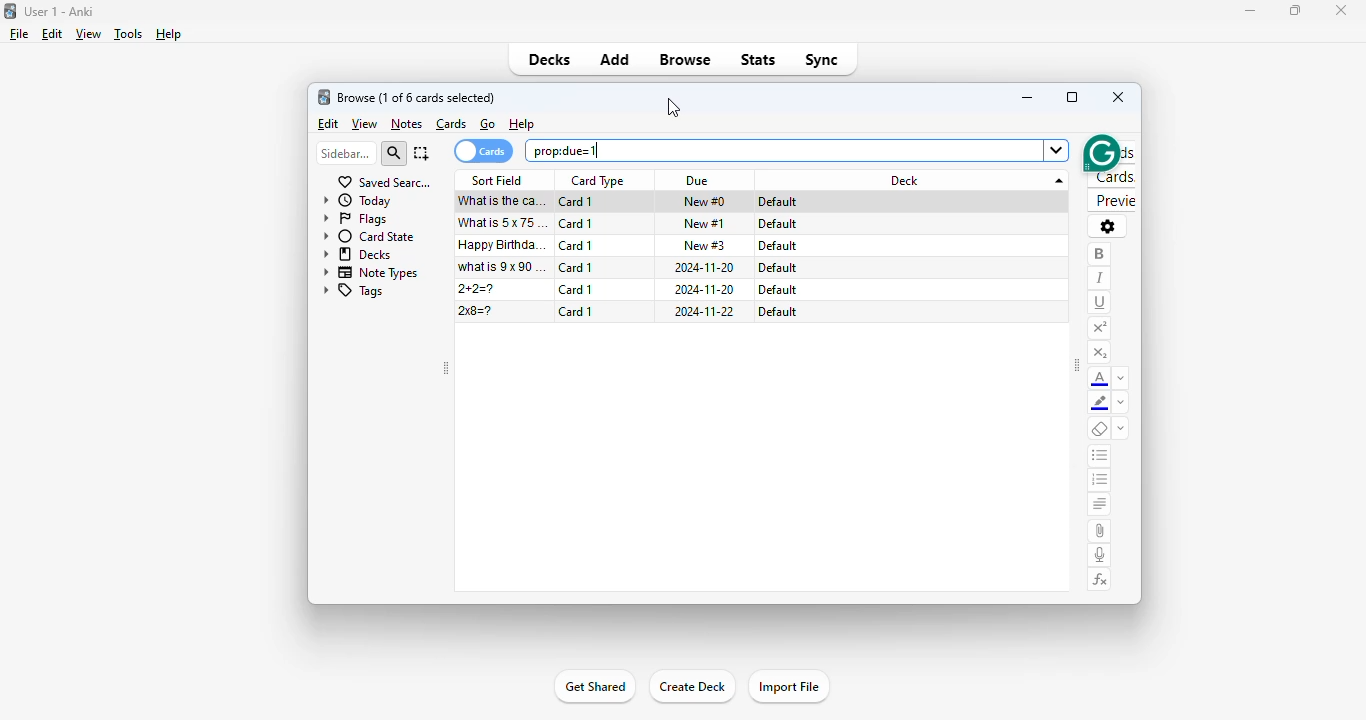 This screenshot has width=1366, height=720. Describe the element at coordinates (502, 266) in the screenshot. I see `what is 9x90=?` at that location.